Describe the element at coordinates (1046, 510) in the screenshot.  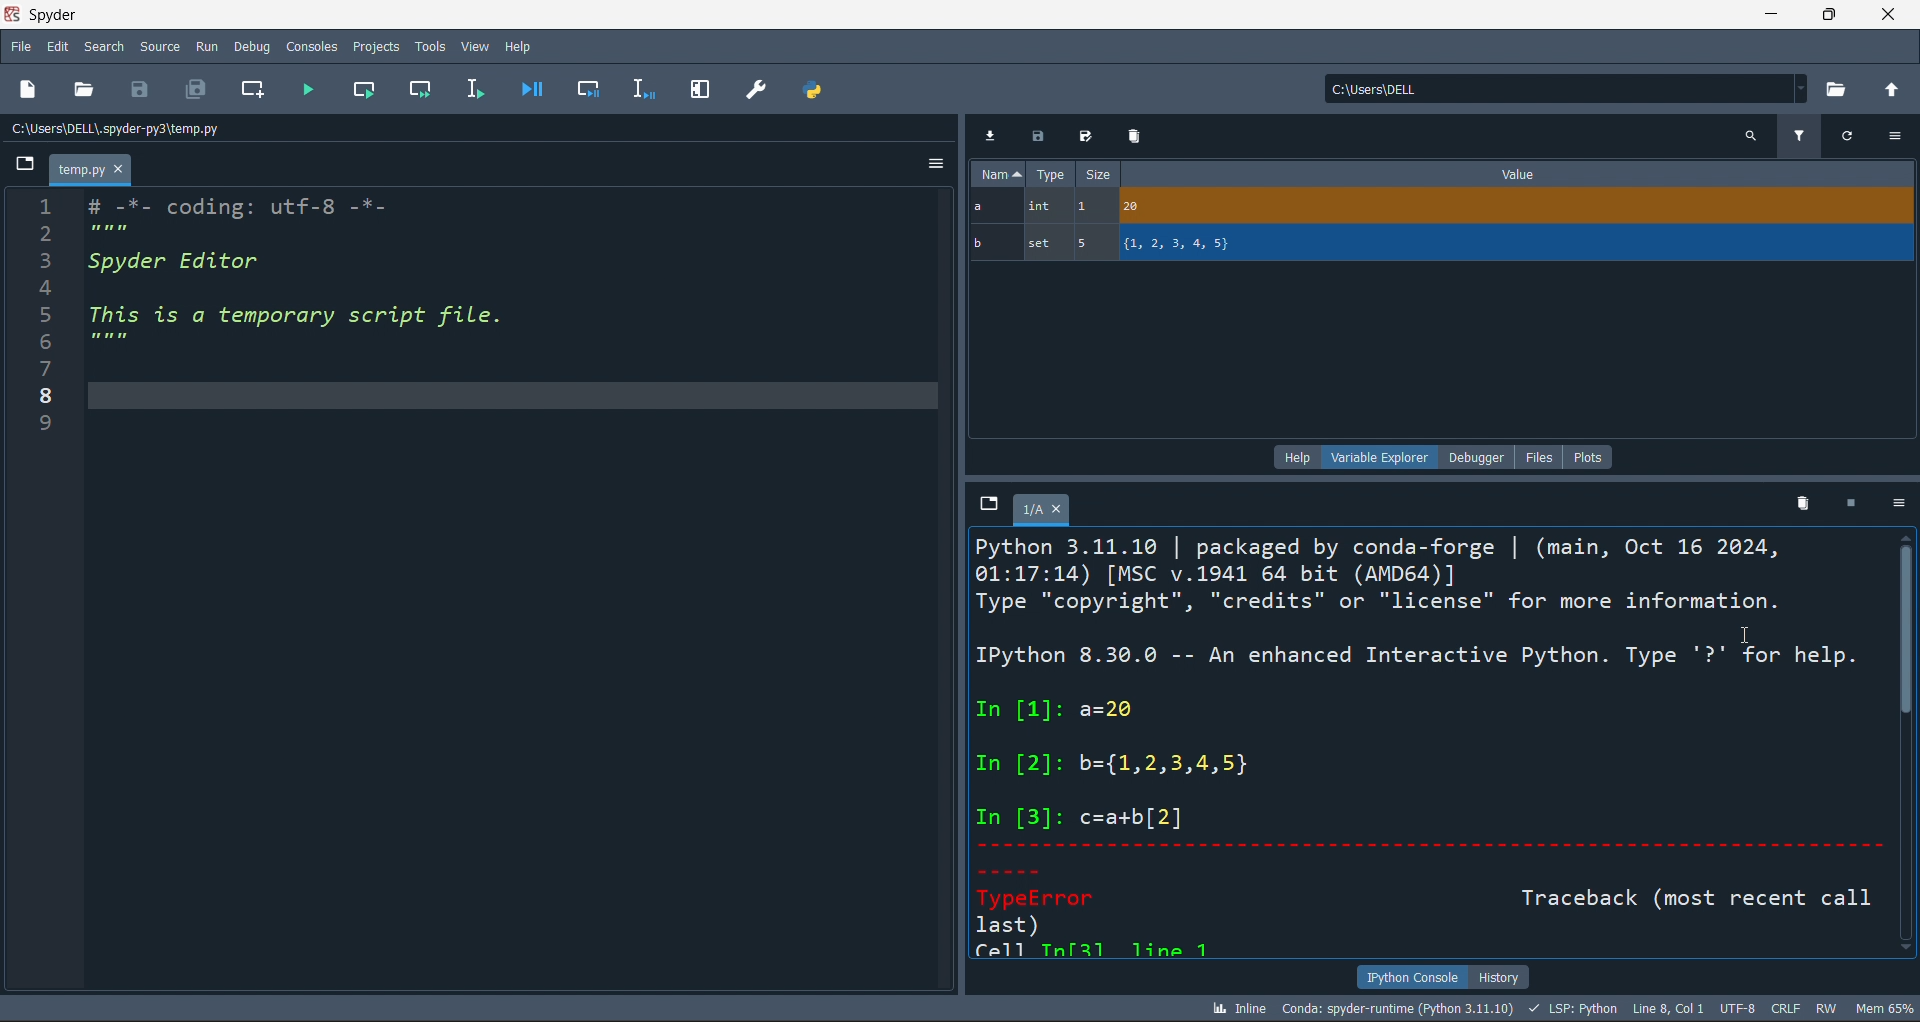
I see `1/A` at that location.